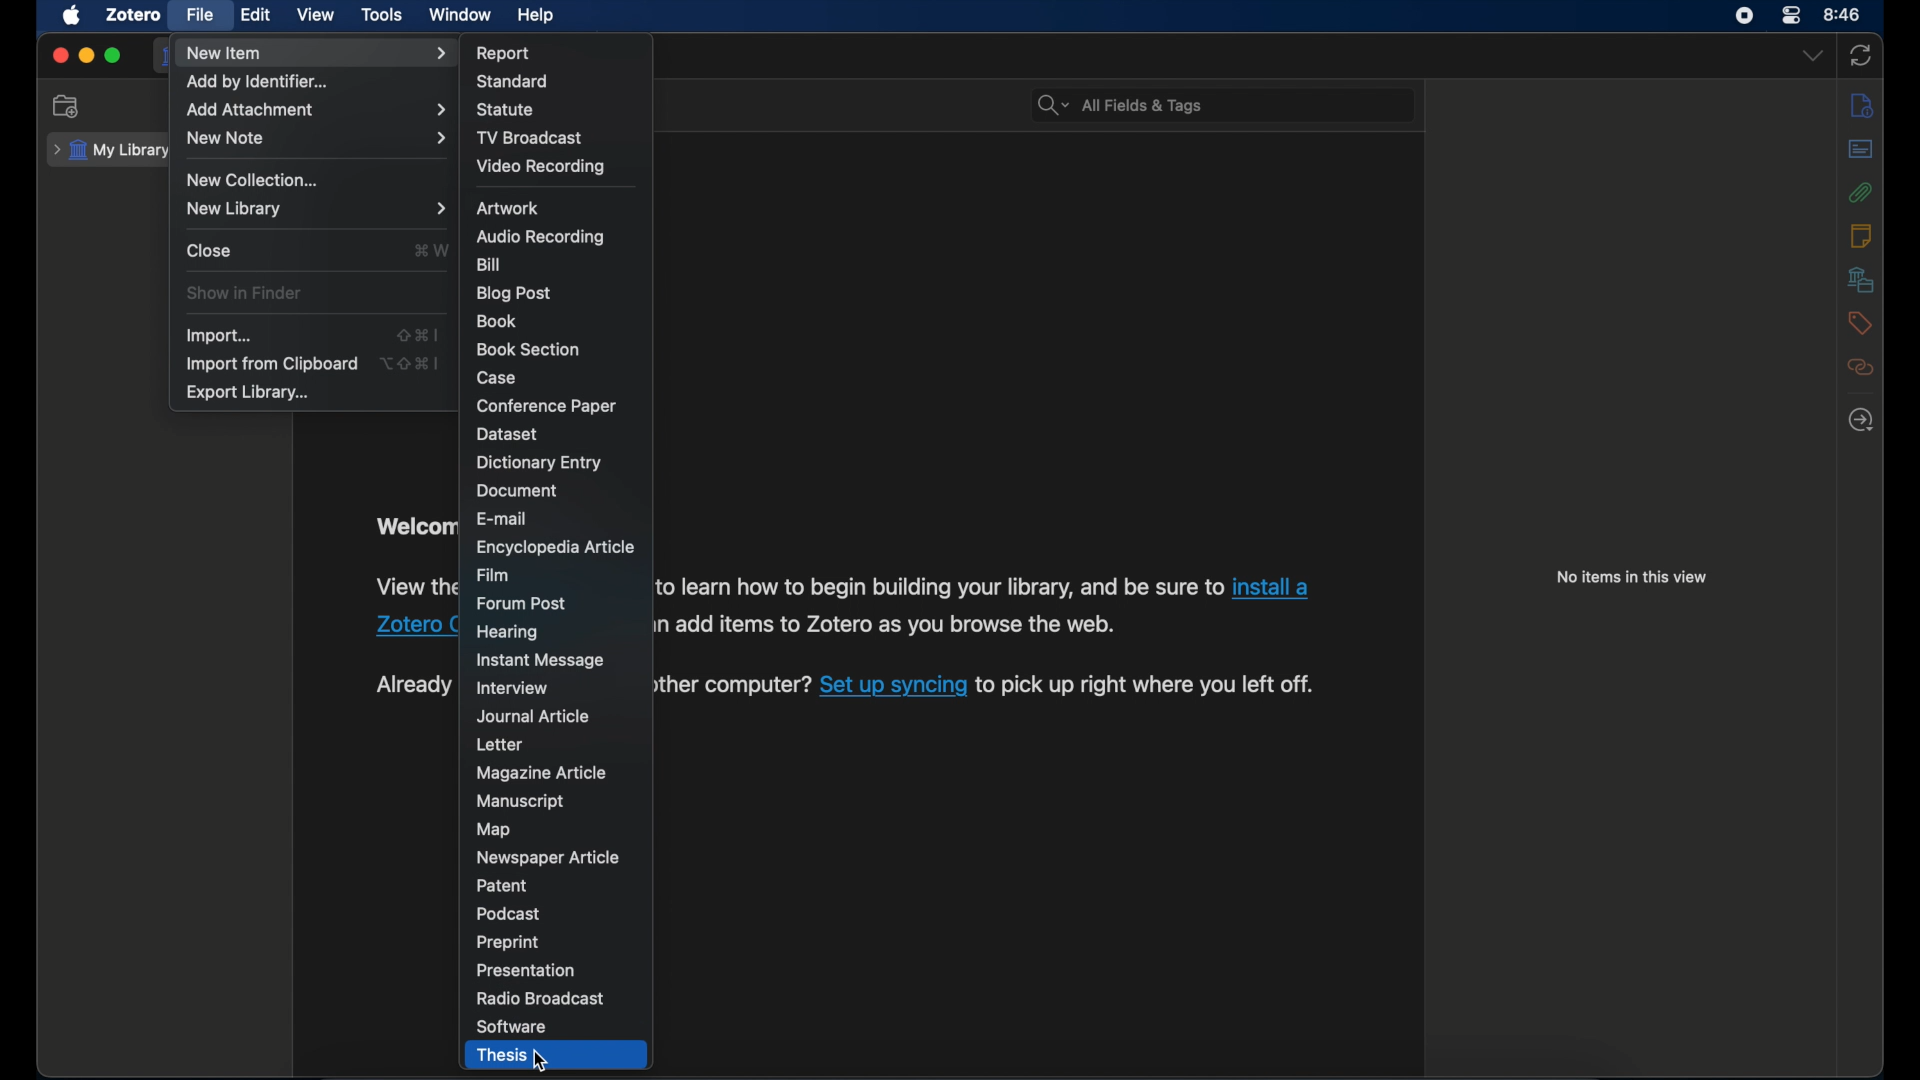 The height and width of the screenshot is (1080, 1920). Describe the element at coordinates (414, 626) in the screenshot. I see `Zotero connector link` at that location.